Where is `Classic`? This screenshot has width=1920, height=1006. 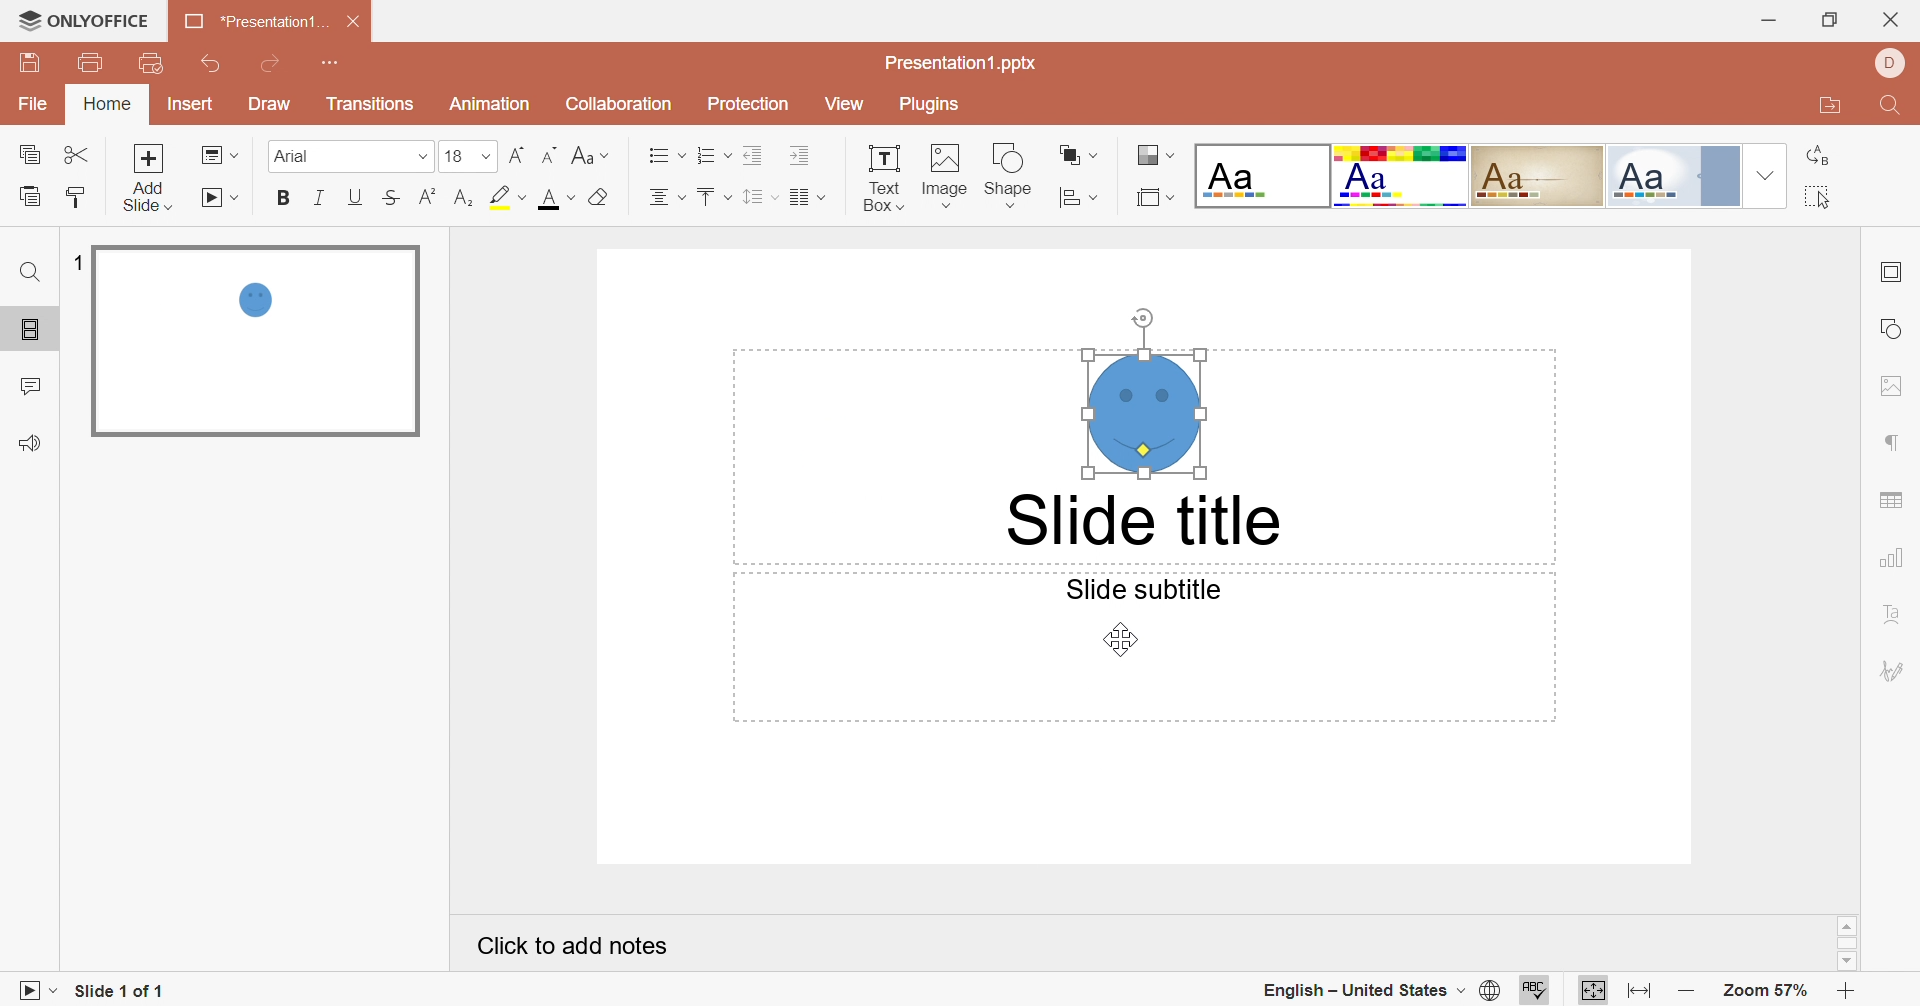
Classic is located at coordinates (1539, 173).